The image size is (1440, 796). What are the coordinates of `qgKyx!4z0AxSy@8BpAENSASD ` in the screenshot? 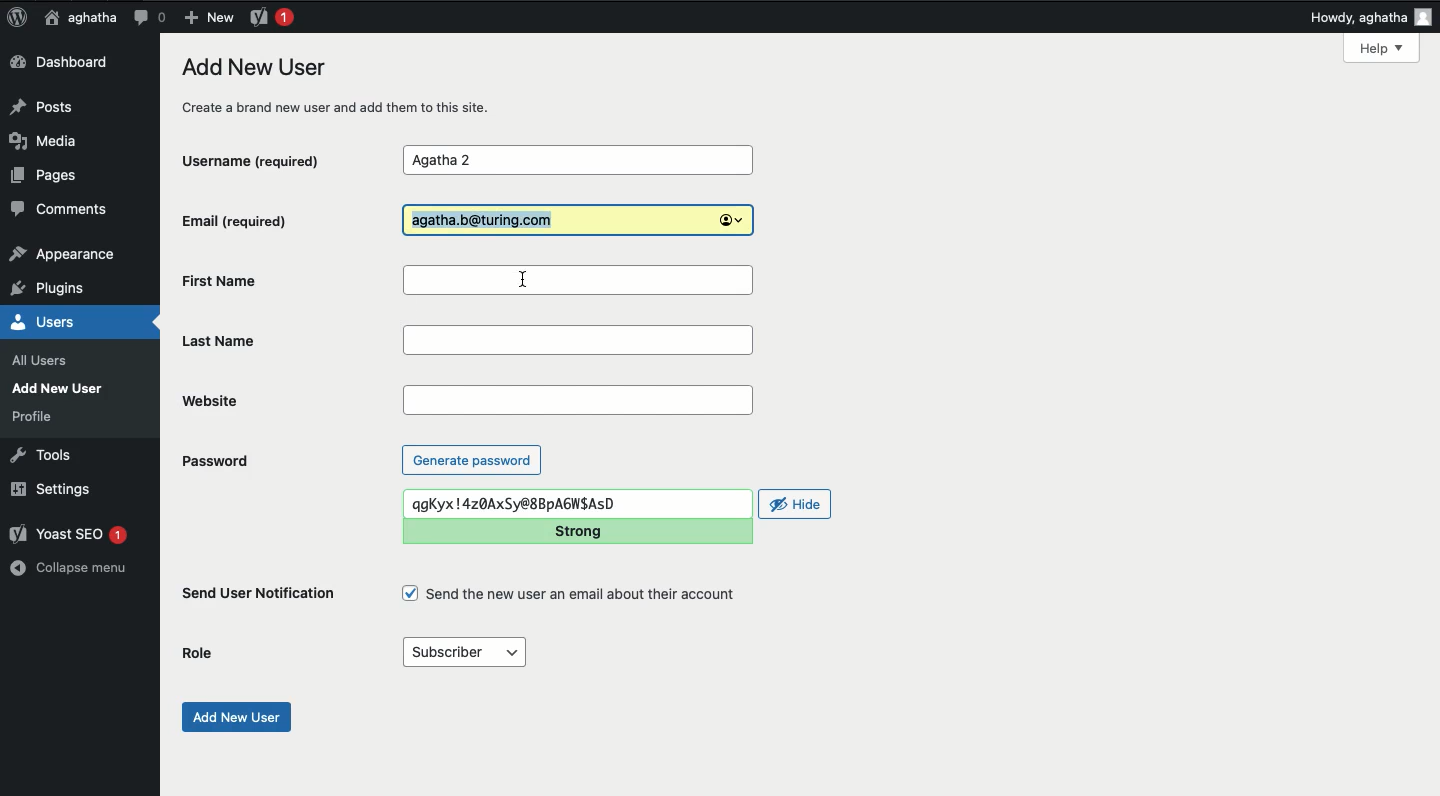 It's located at (579, 504).